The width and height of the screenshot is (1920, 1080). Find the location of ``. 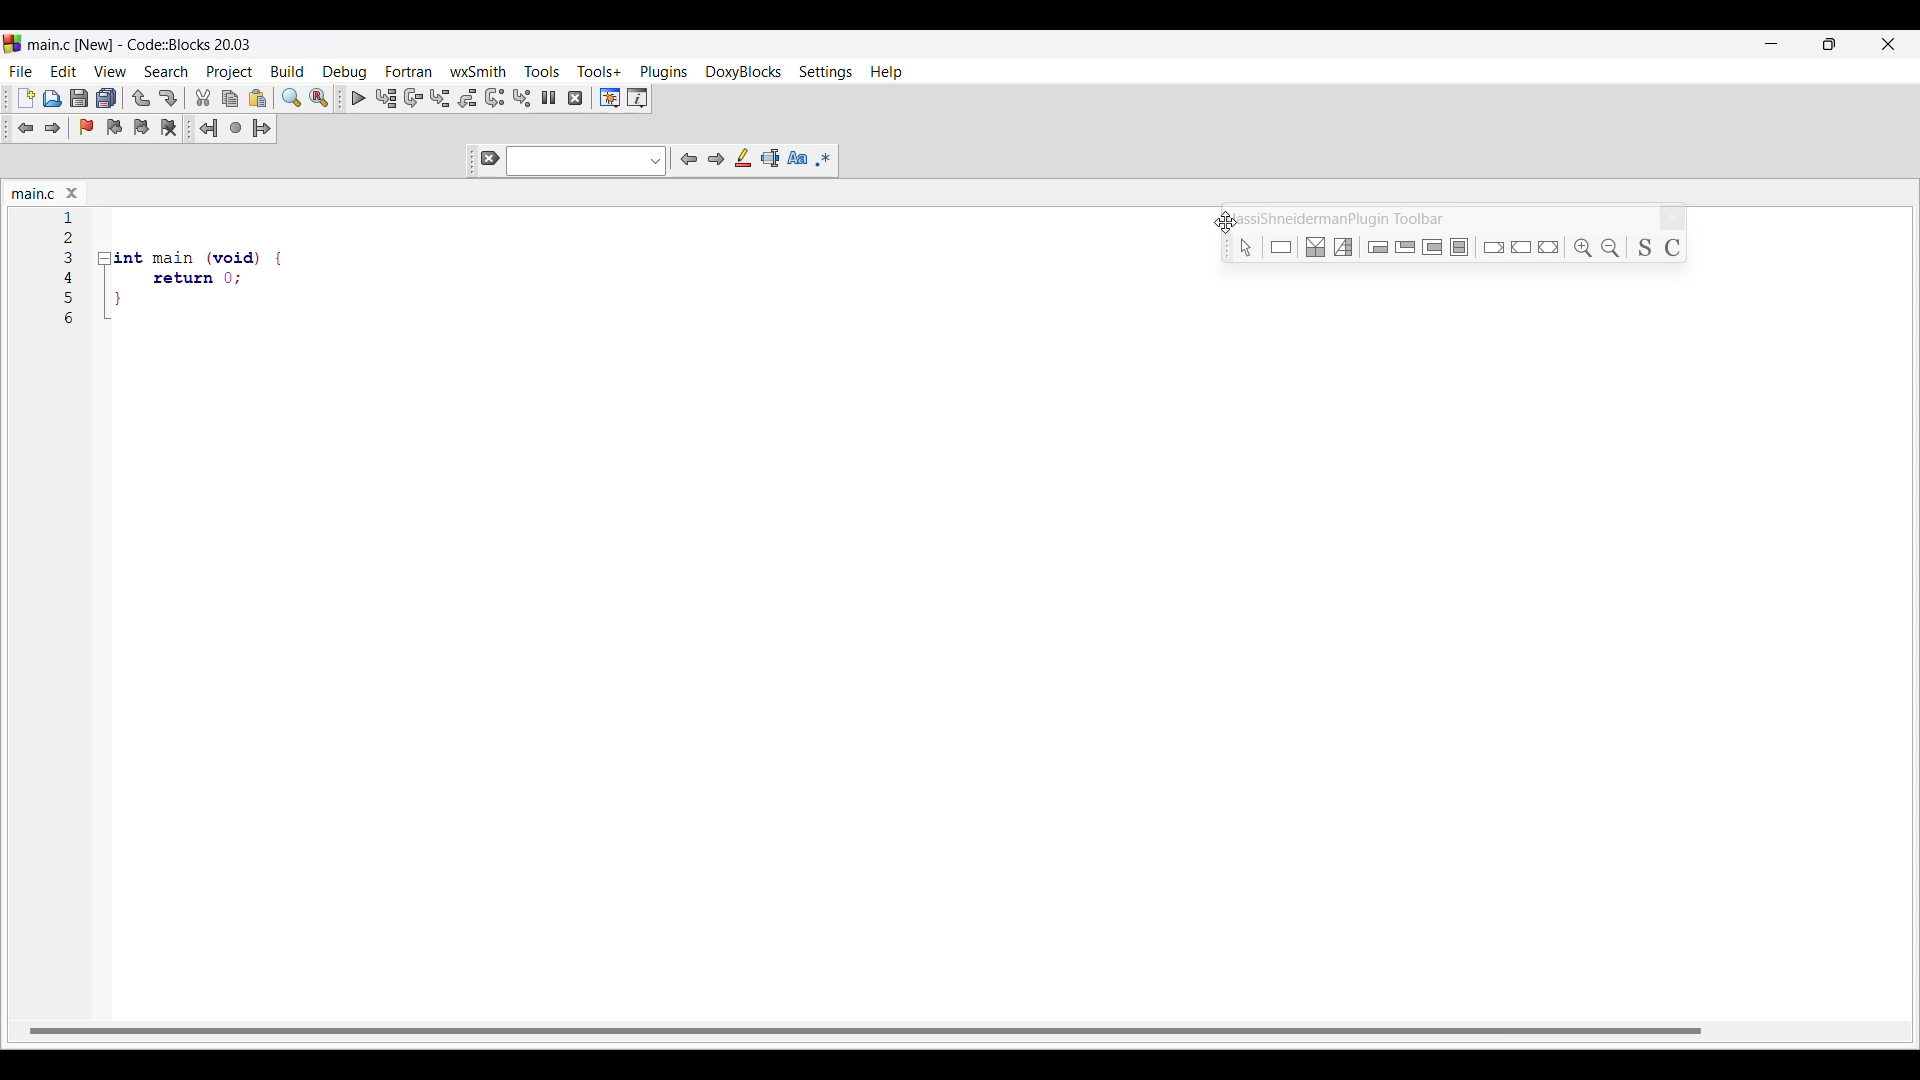

 is located at coordinates (195, 252).